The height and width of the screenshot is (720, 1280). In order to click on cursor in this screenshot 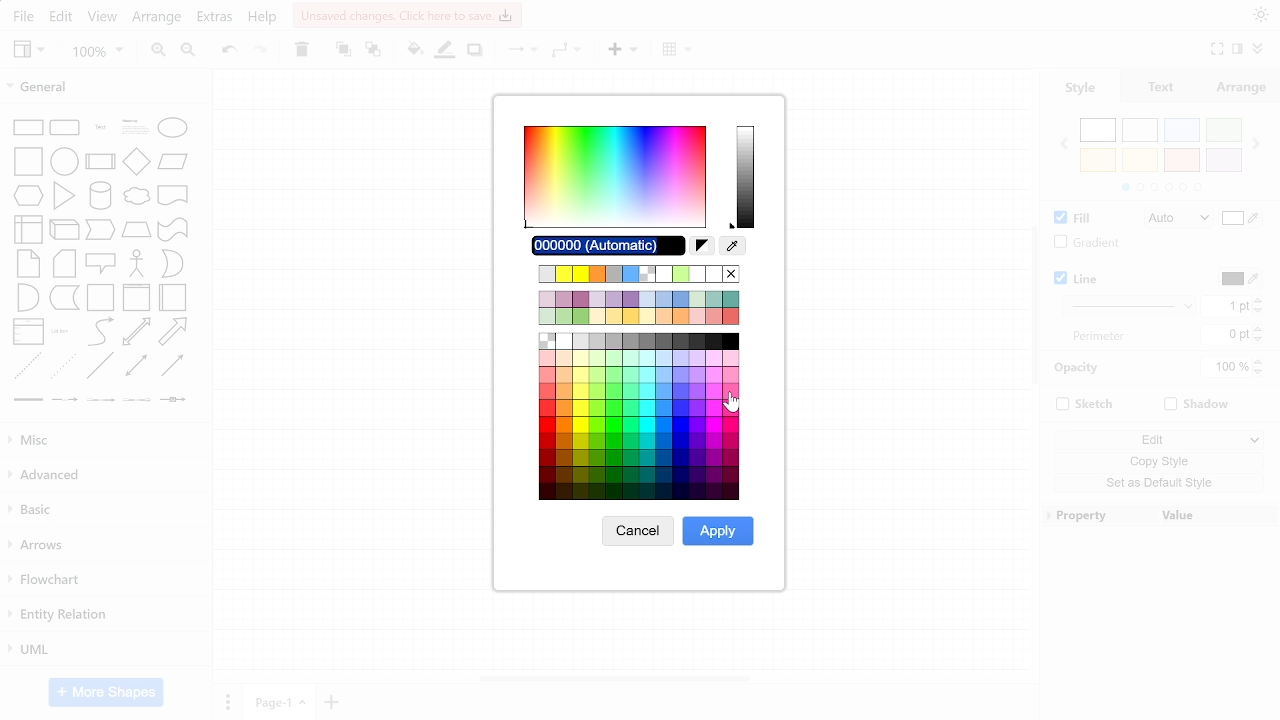, I will do `click(732, 404)`.